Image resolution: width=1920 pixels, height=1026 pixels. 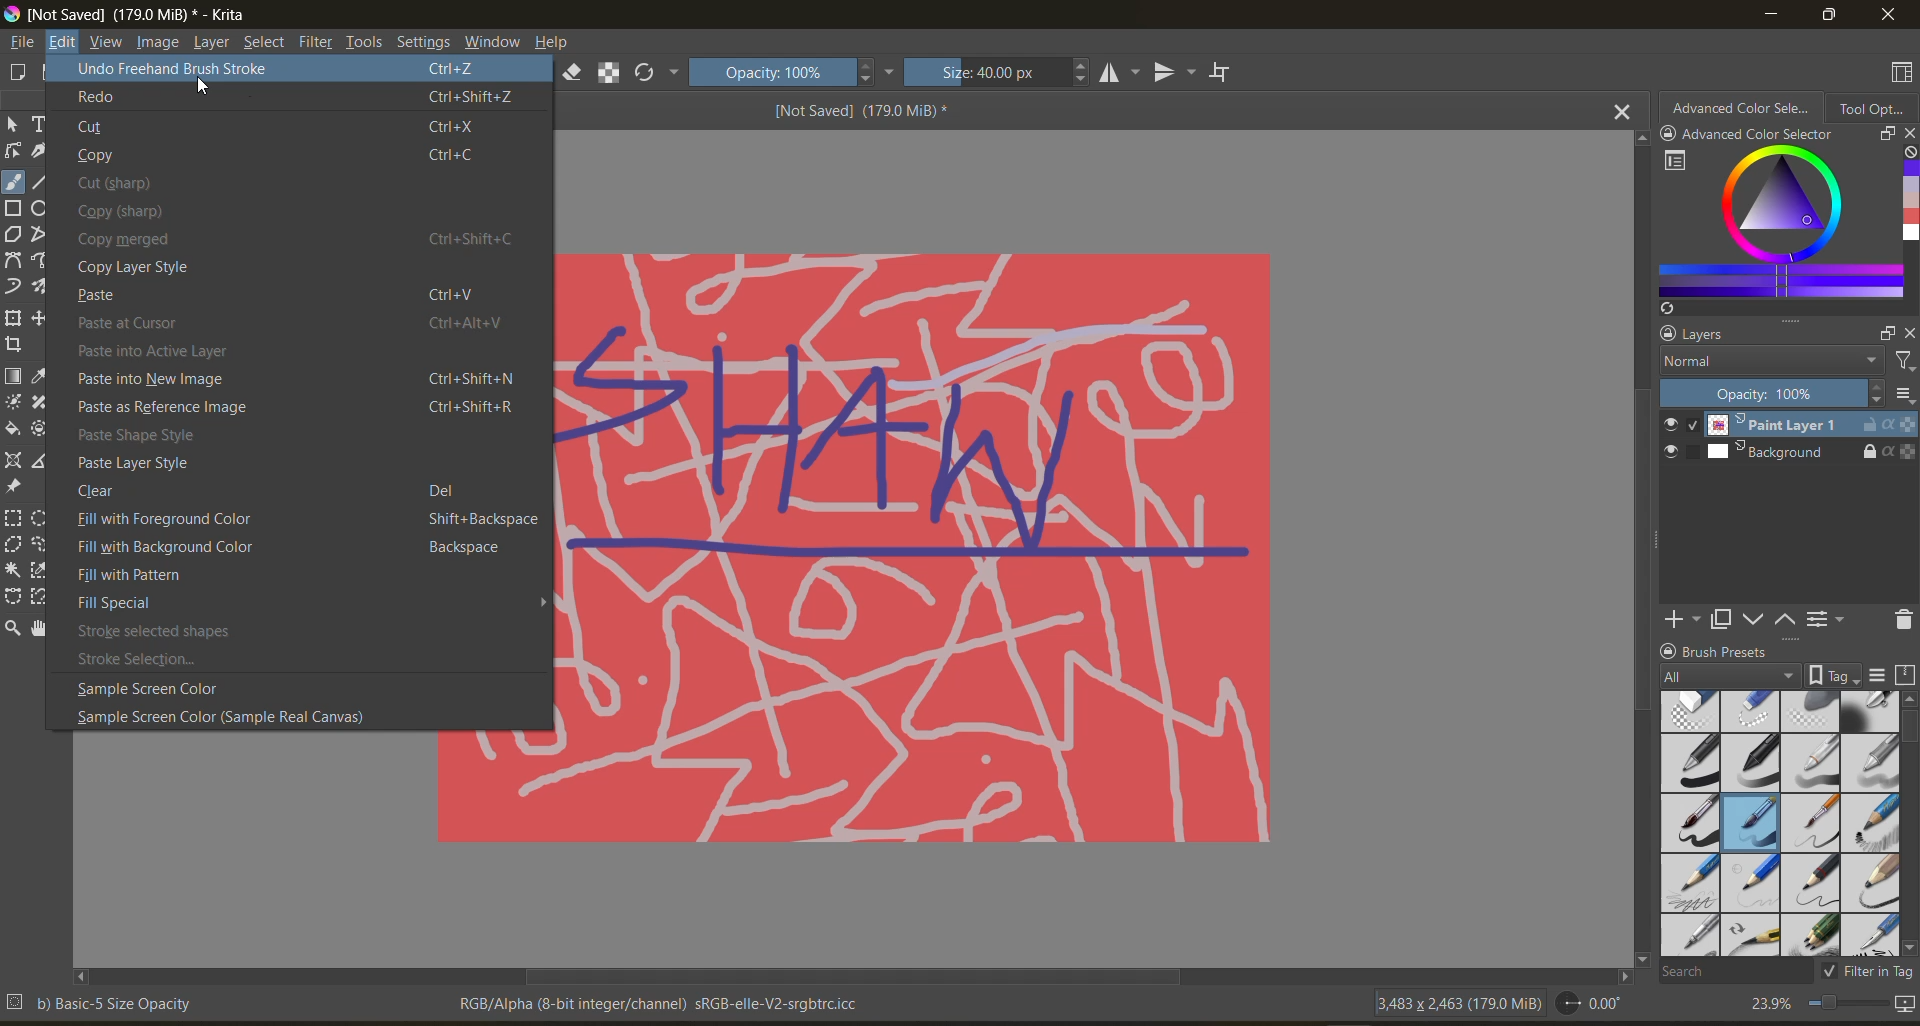 I want to click on stroke selection, so click(x=159, y=658).